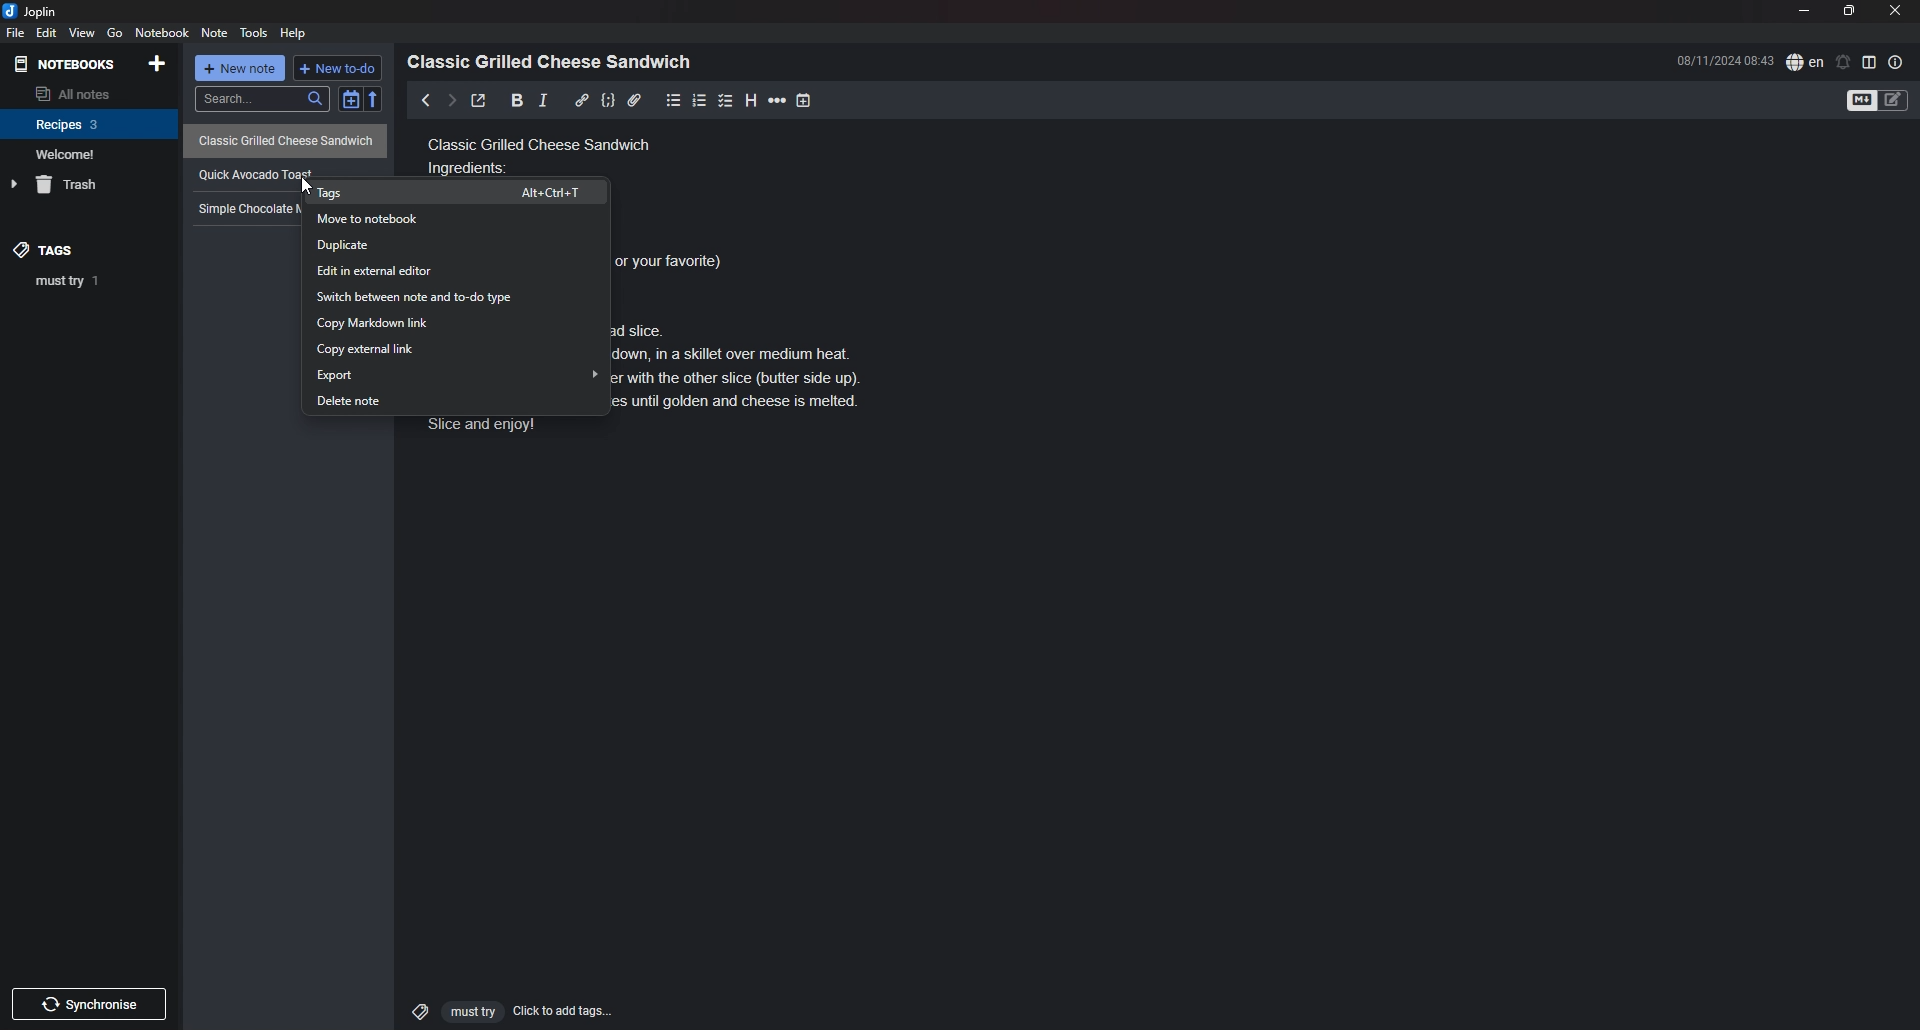 Image resolution: width=1920 pixels, height=1030 pixels. What do you see at coordinates (88, 154) in the screenshot?
I see `notebook` at bounding box center [88, 154].